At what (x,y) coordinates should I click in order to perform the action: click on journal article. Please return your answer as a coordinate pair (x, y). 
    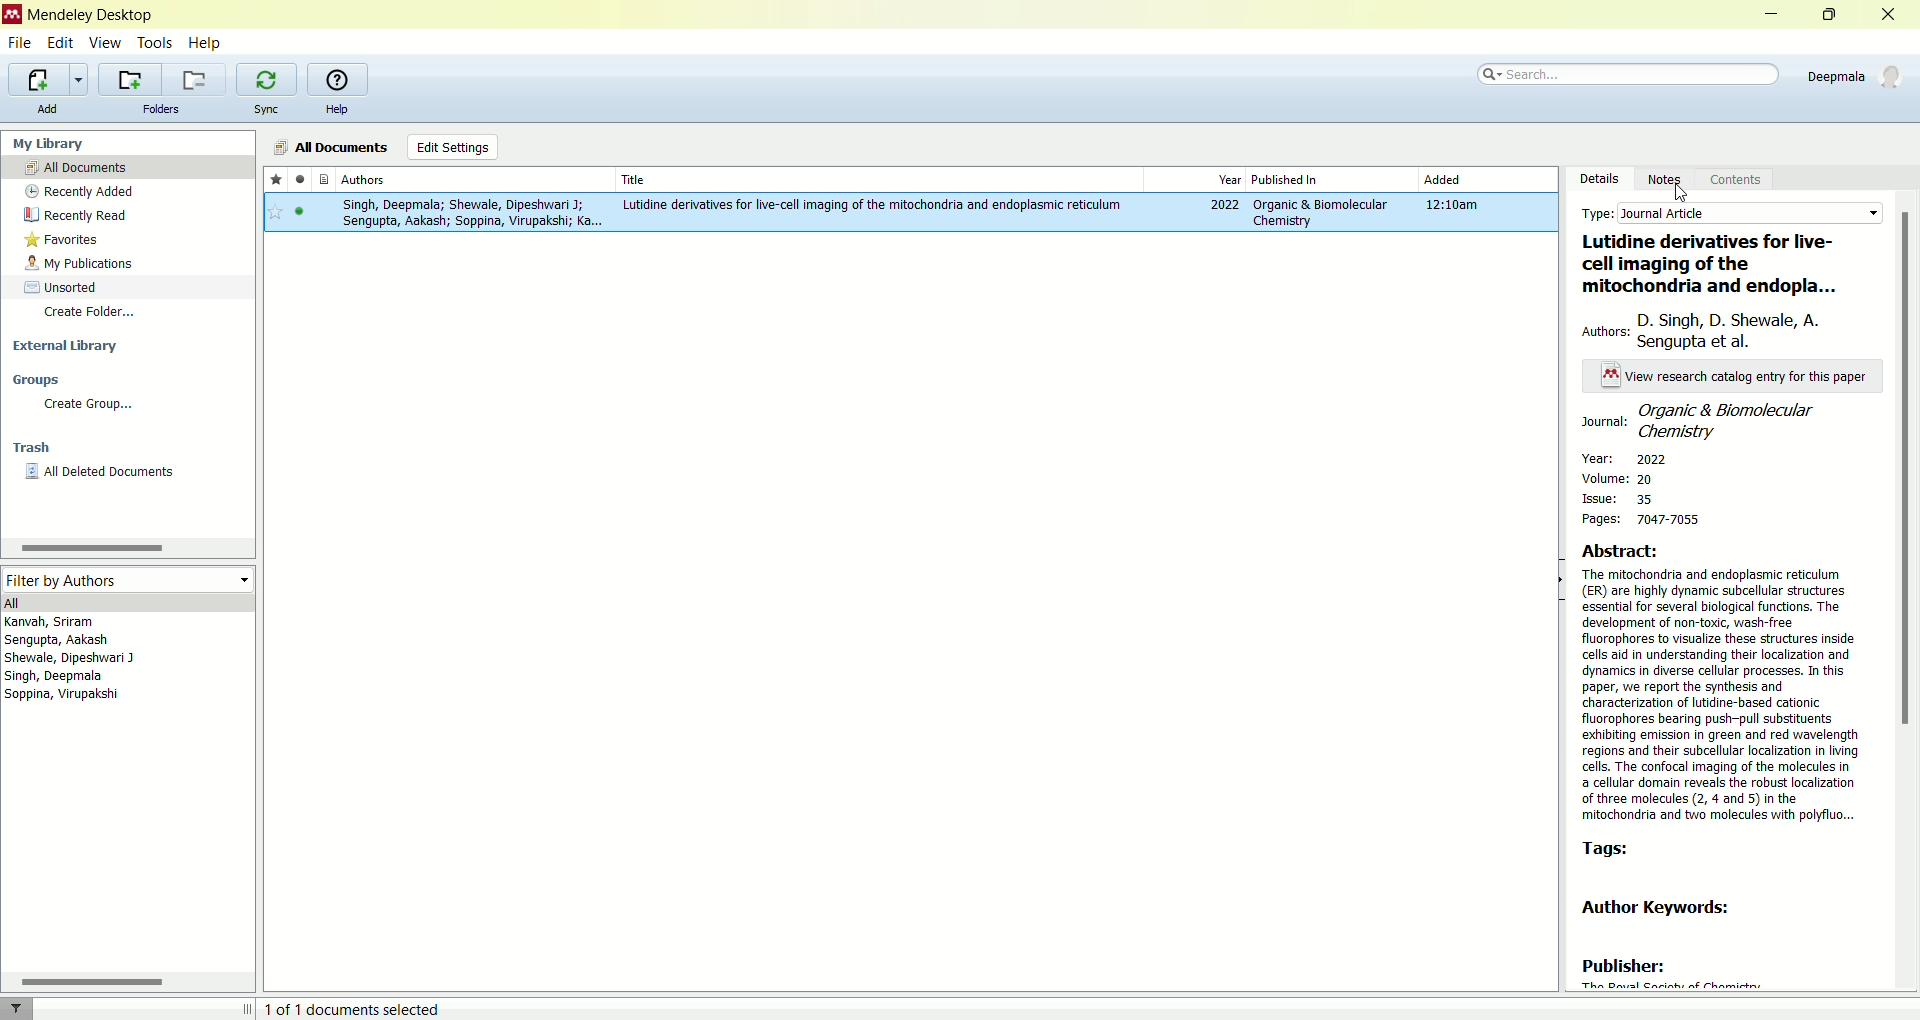
    Looking at the image, I should click on (1750, 213).